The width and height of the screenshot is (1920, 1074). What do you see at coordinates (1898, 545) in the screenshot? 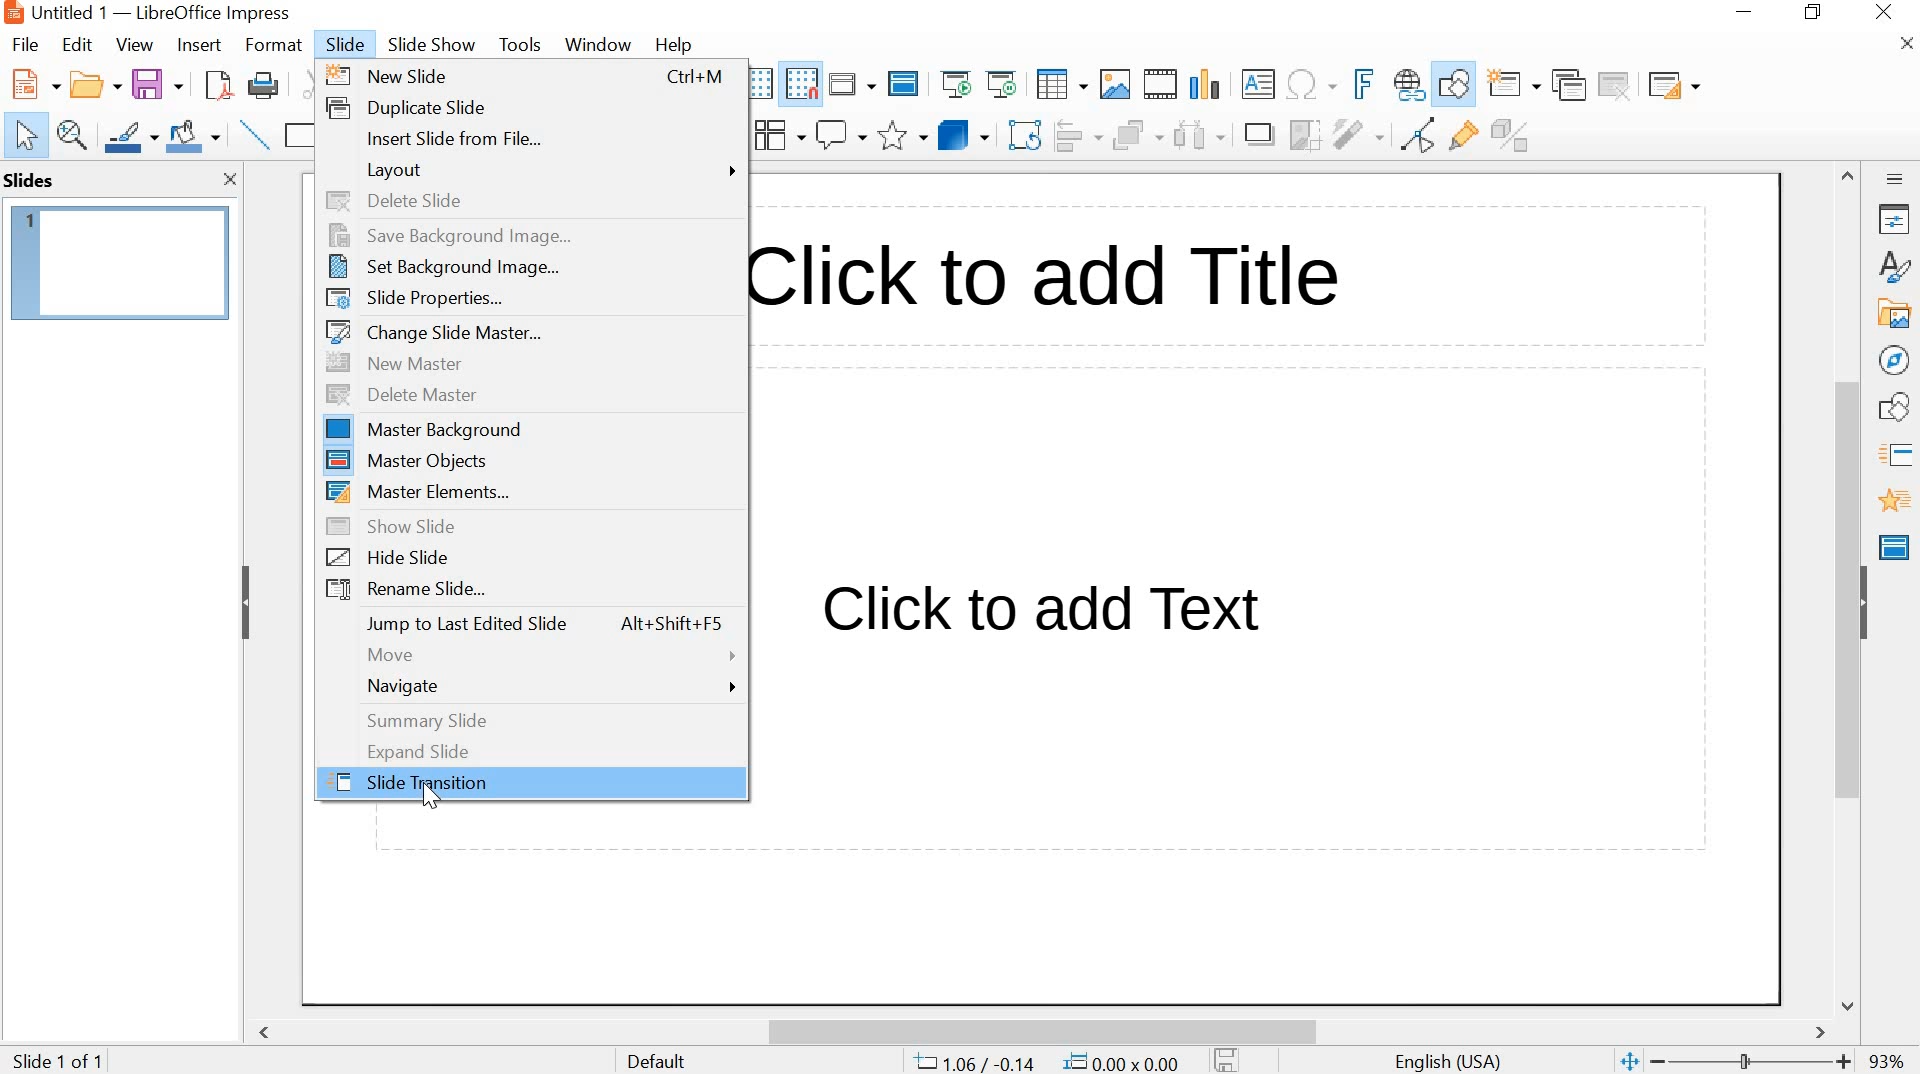
I see `Master slides` at bounding box center [1898, 545].